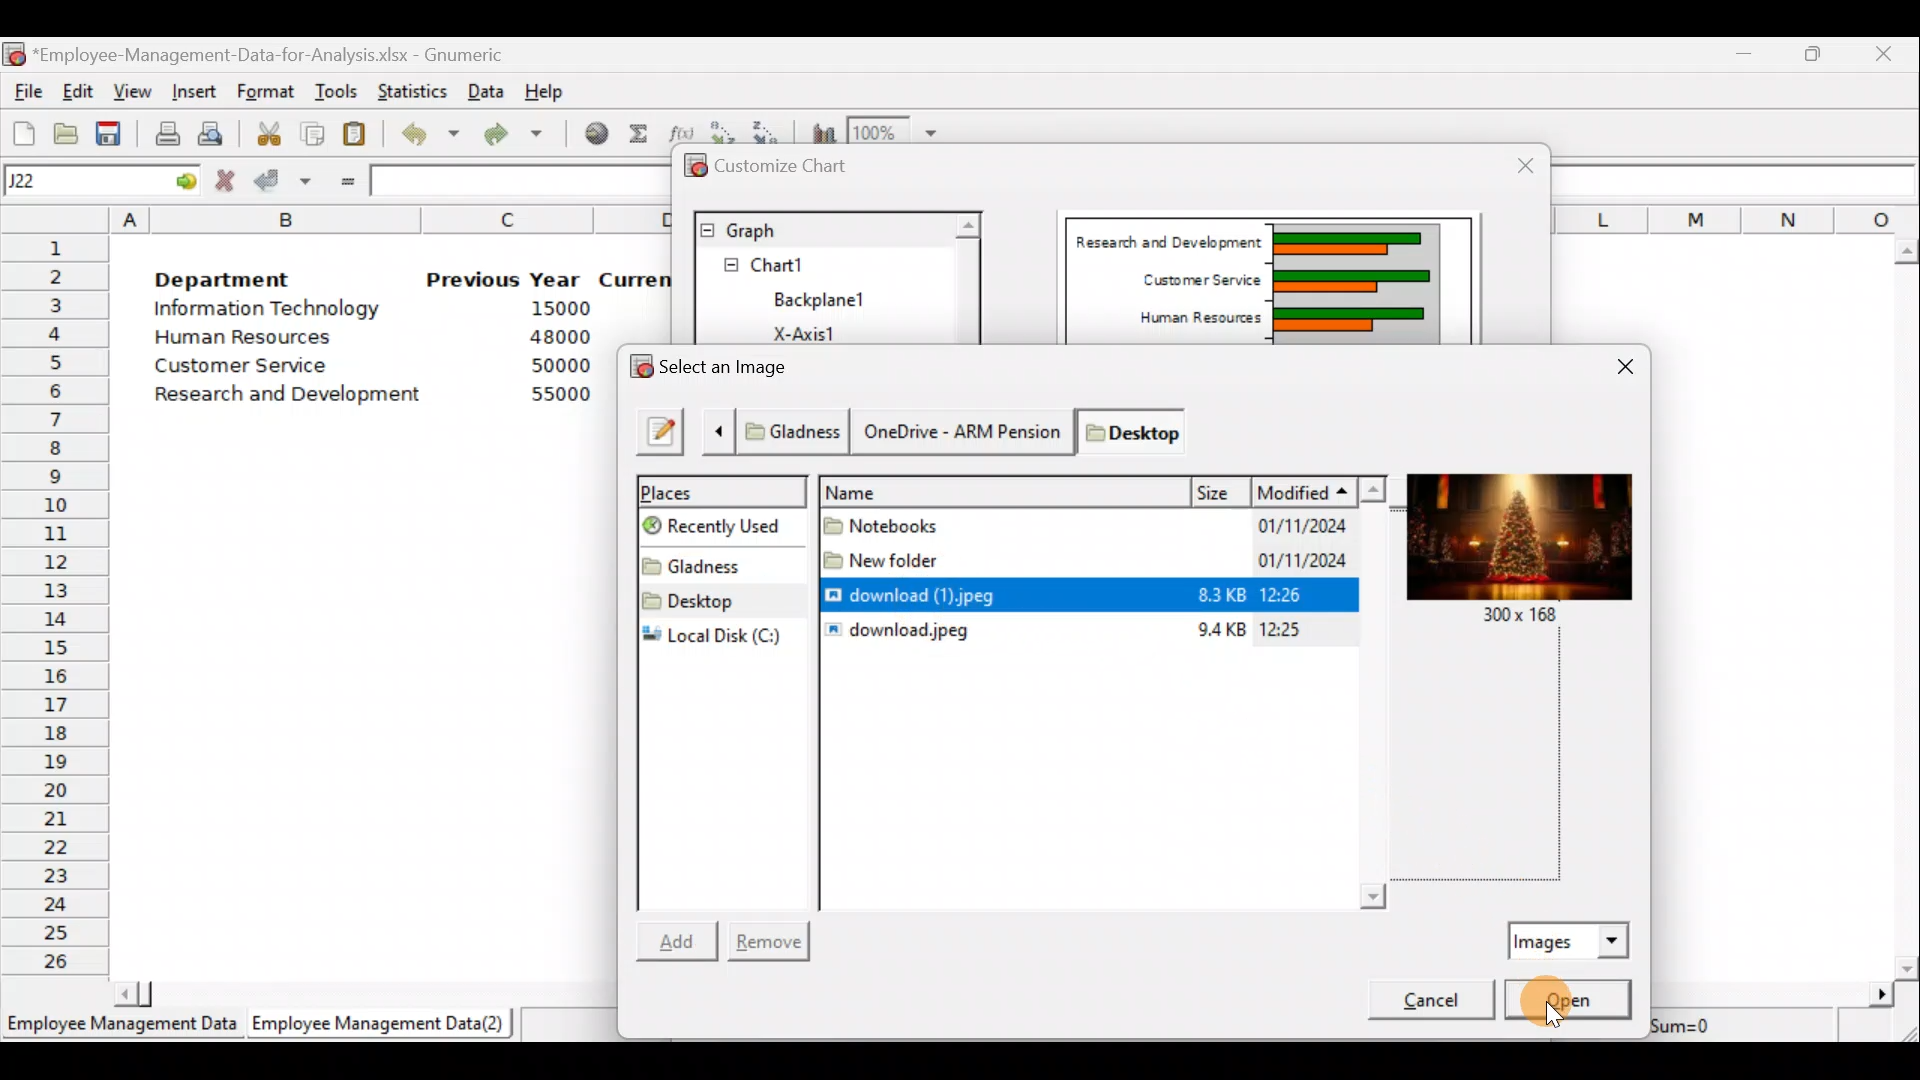 The height and width of the screenshot is (1080, 1920). I want to click on Folder, so click(715, 562).